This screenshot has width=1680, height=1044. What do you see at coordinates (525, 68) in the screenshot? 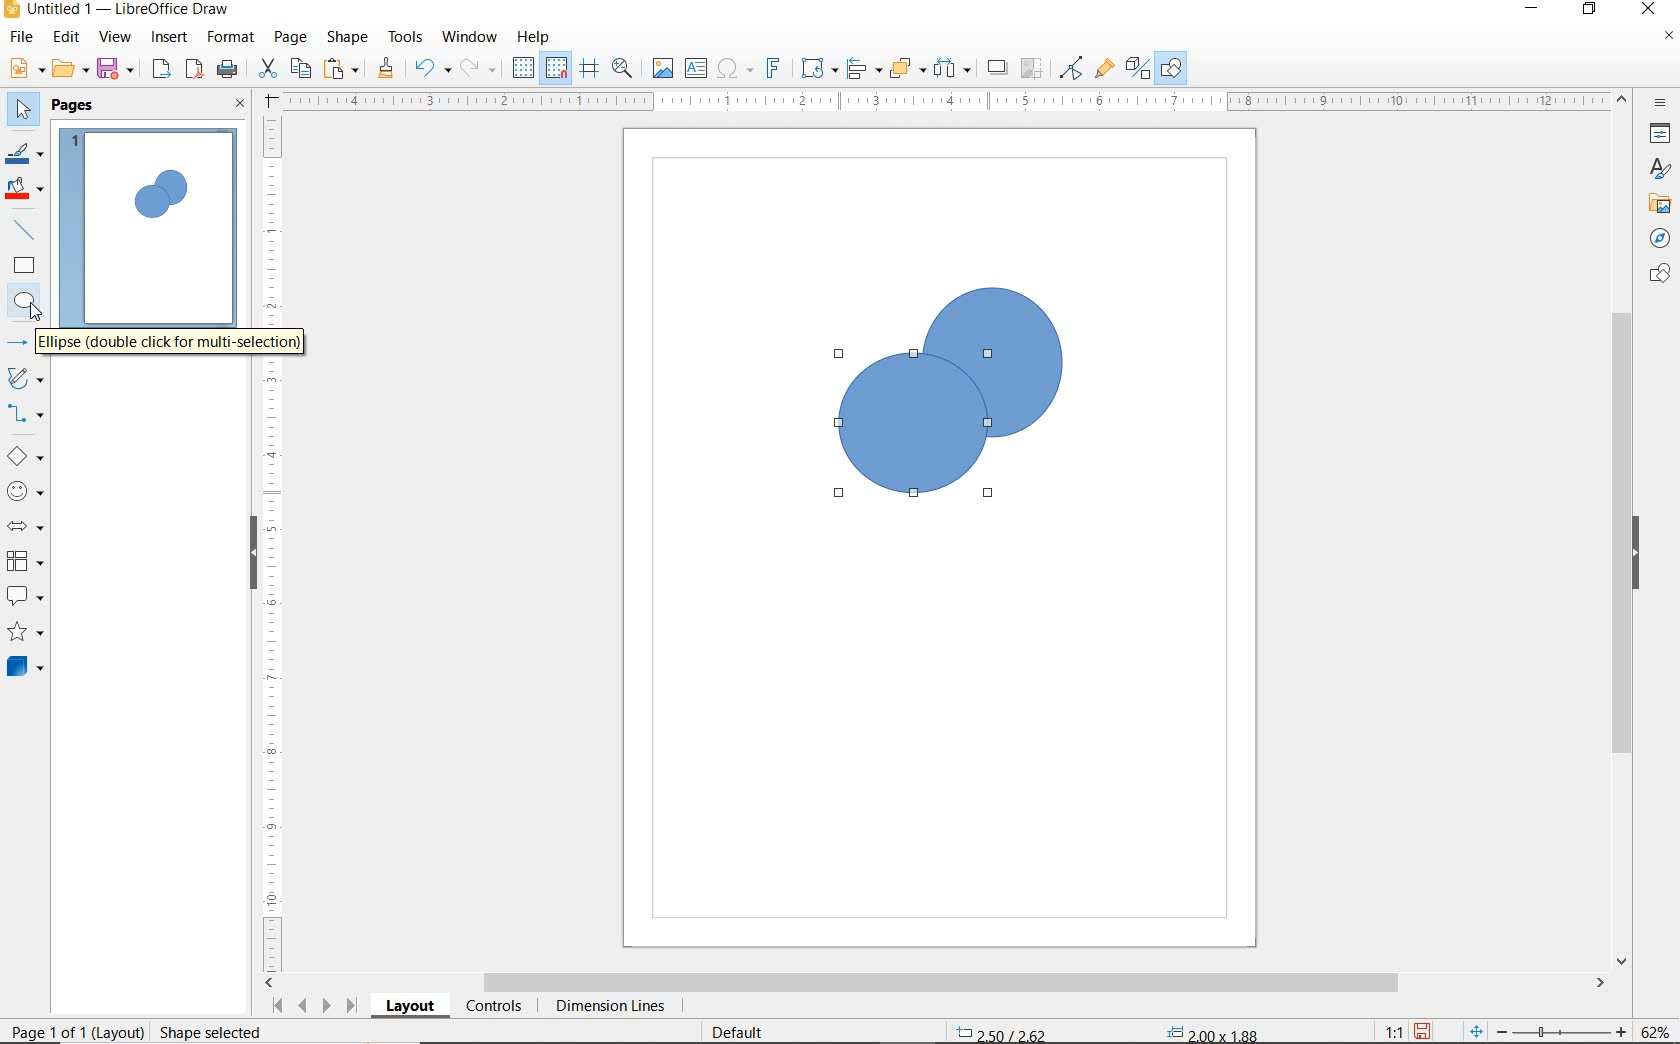
I see `DISPLAY GRID` at bounding box center [525, 68].